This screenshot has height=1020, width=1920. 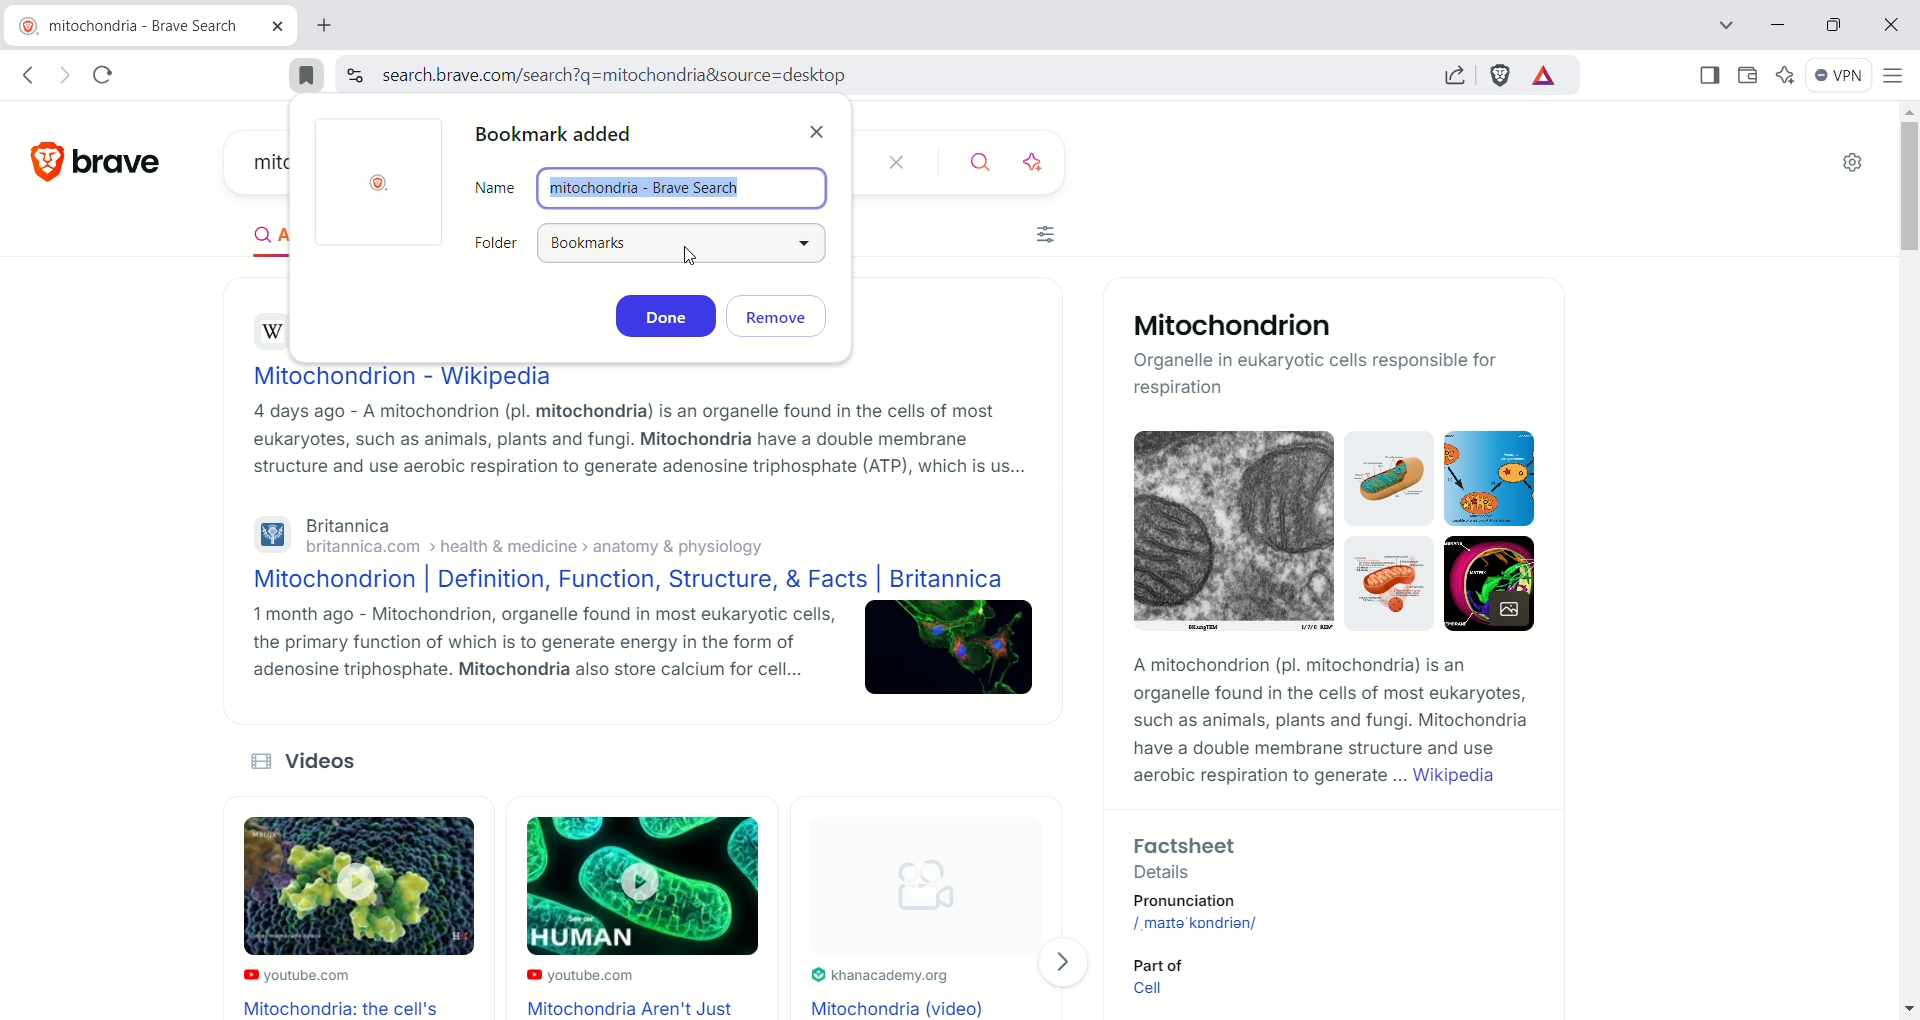 What do you see at coordinates (1069, 962) in the screenshot?
I see `Visit page` at bounding box center [1069, 962].